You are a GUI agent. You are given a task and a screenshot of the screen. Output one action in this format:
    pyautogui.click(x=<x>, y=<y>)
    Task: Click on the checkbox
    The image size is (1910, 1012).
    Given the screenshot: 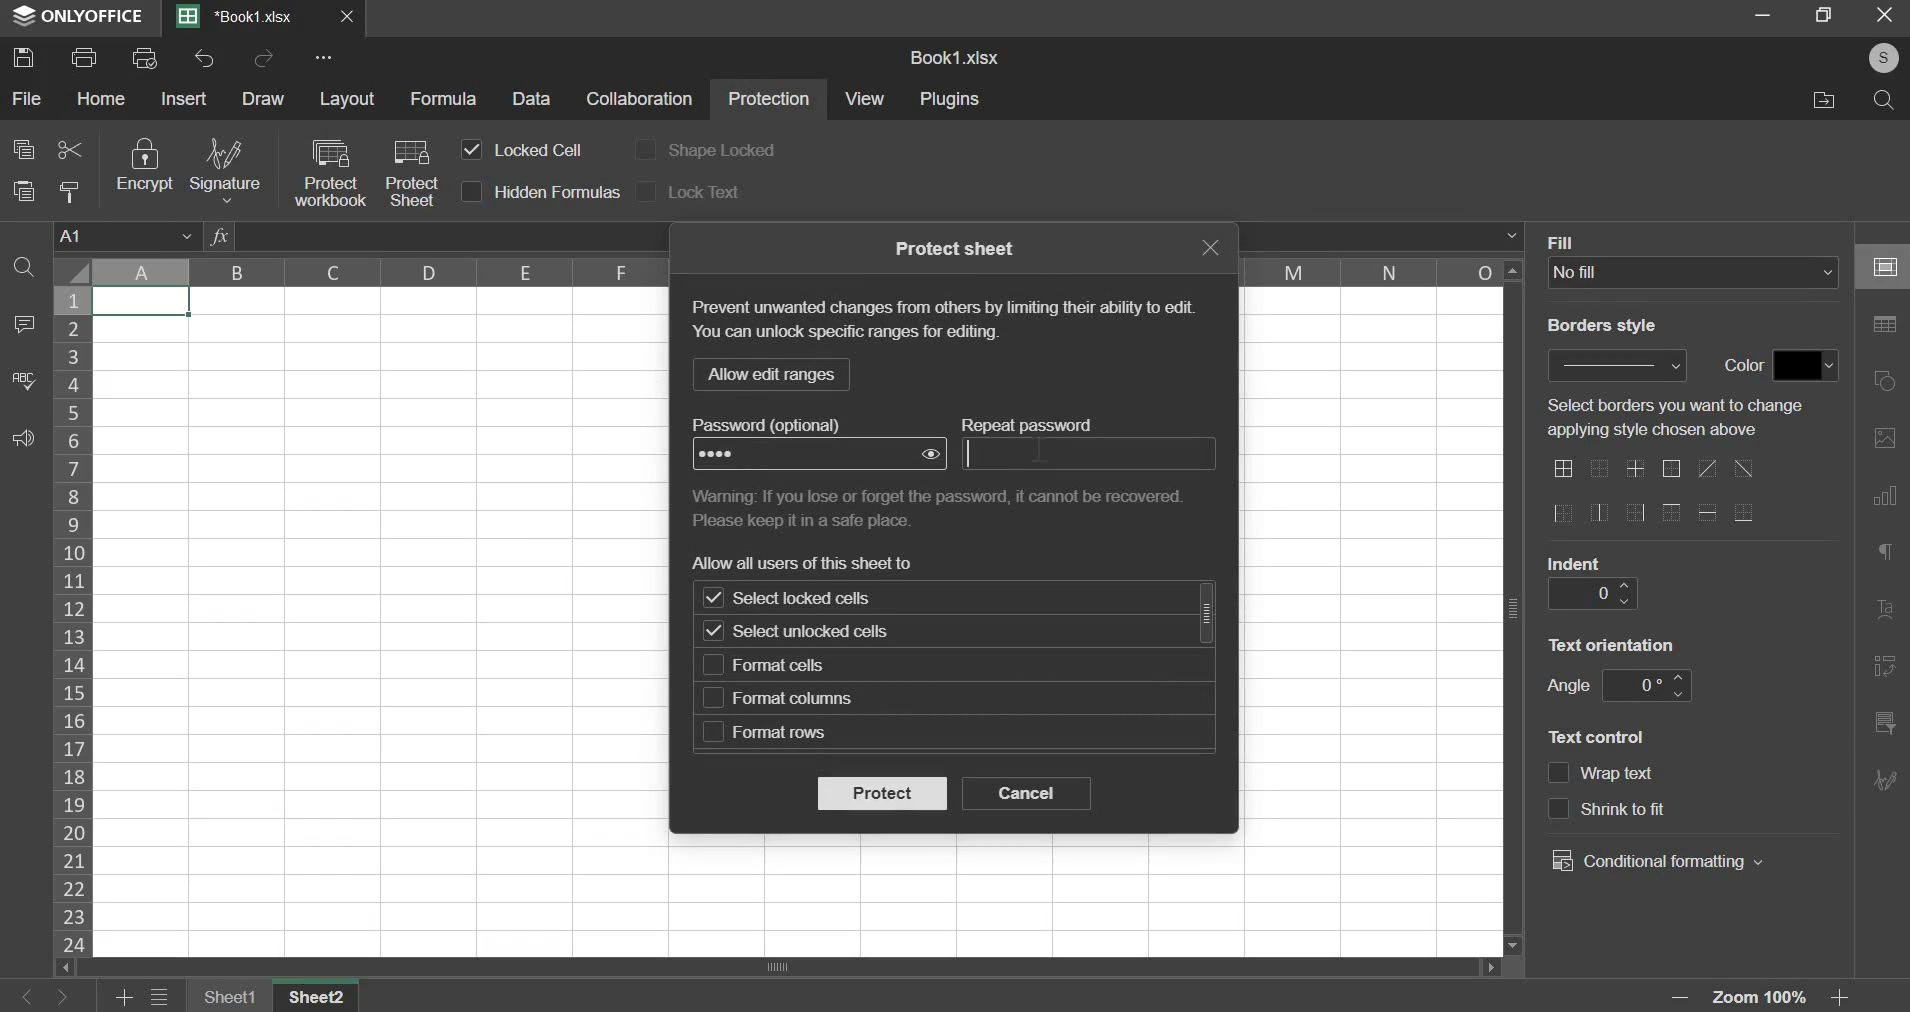 What is the action you would take?
    pyautogui.click(x=713, y=698)
    